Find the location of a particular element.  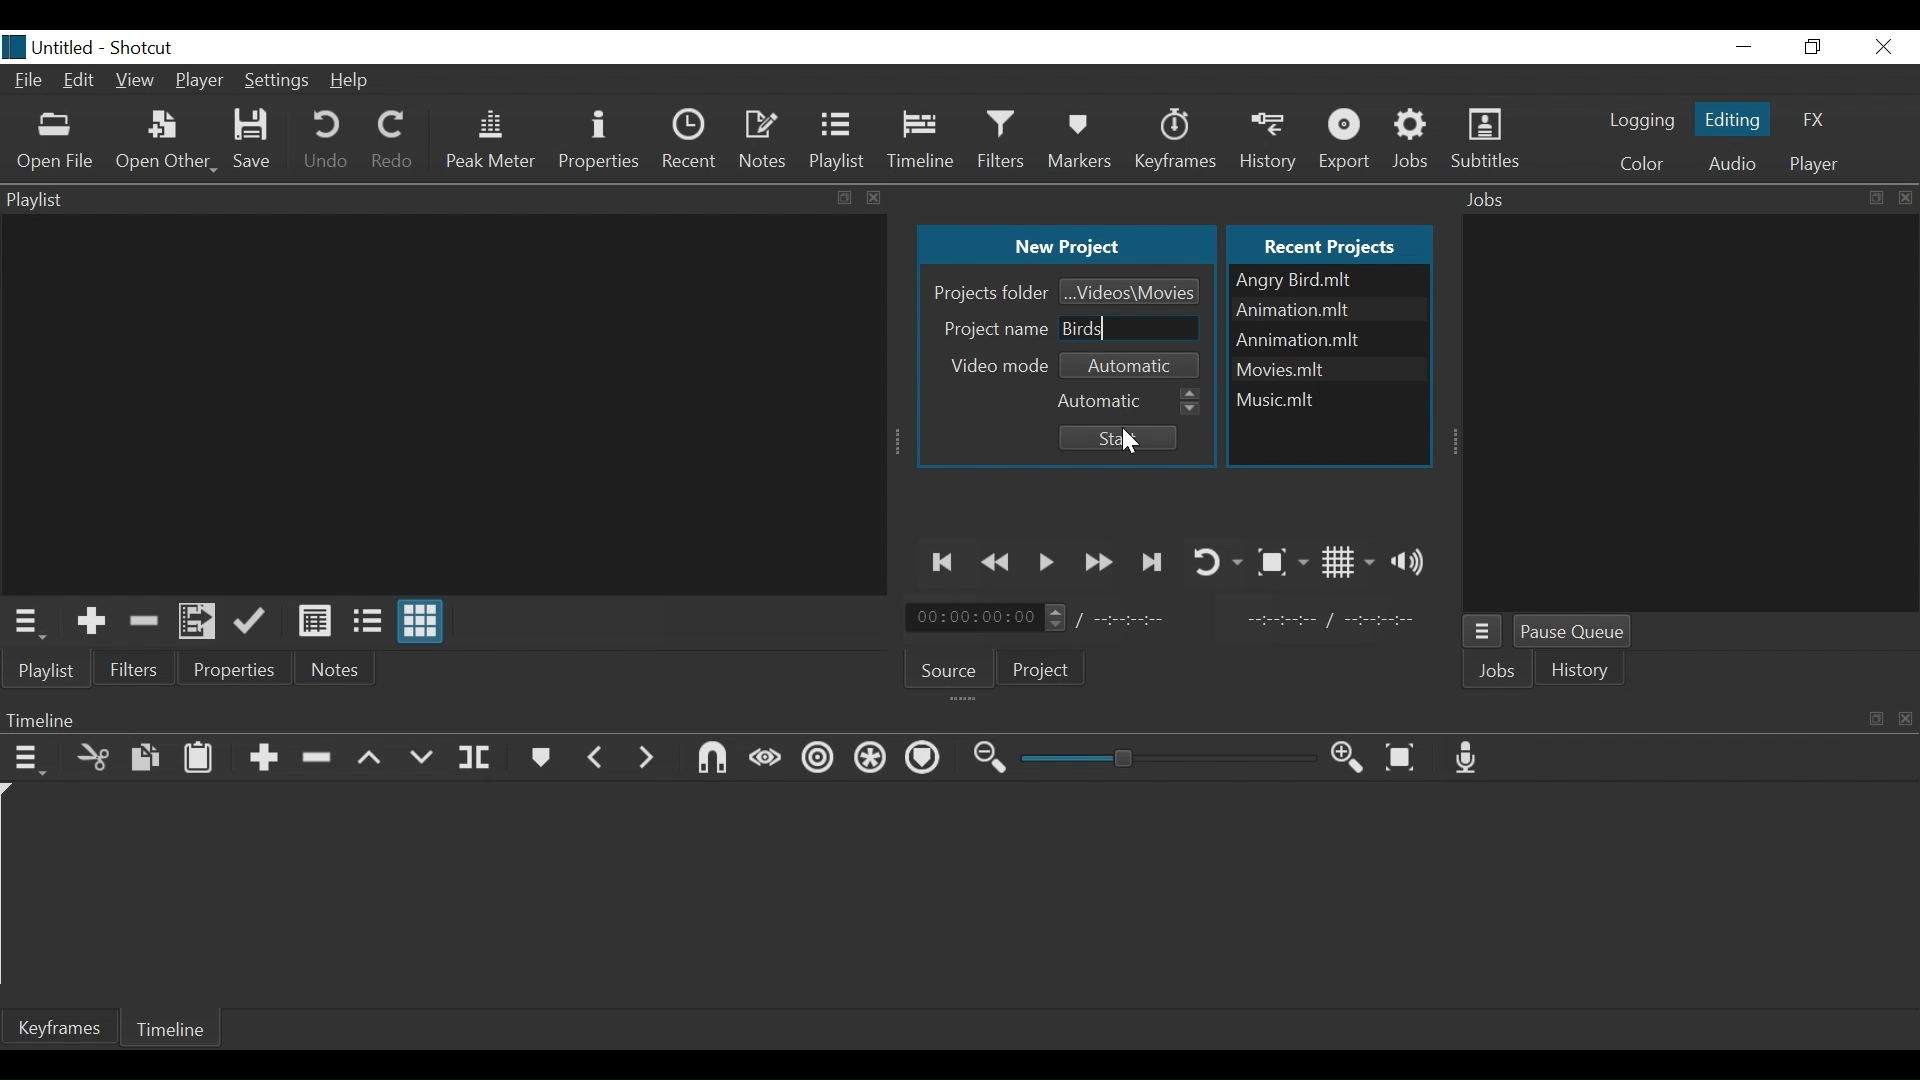

Notes is located at coordinates (338, 669).